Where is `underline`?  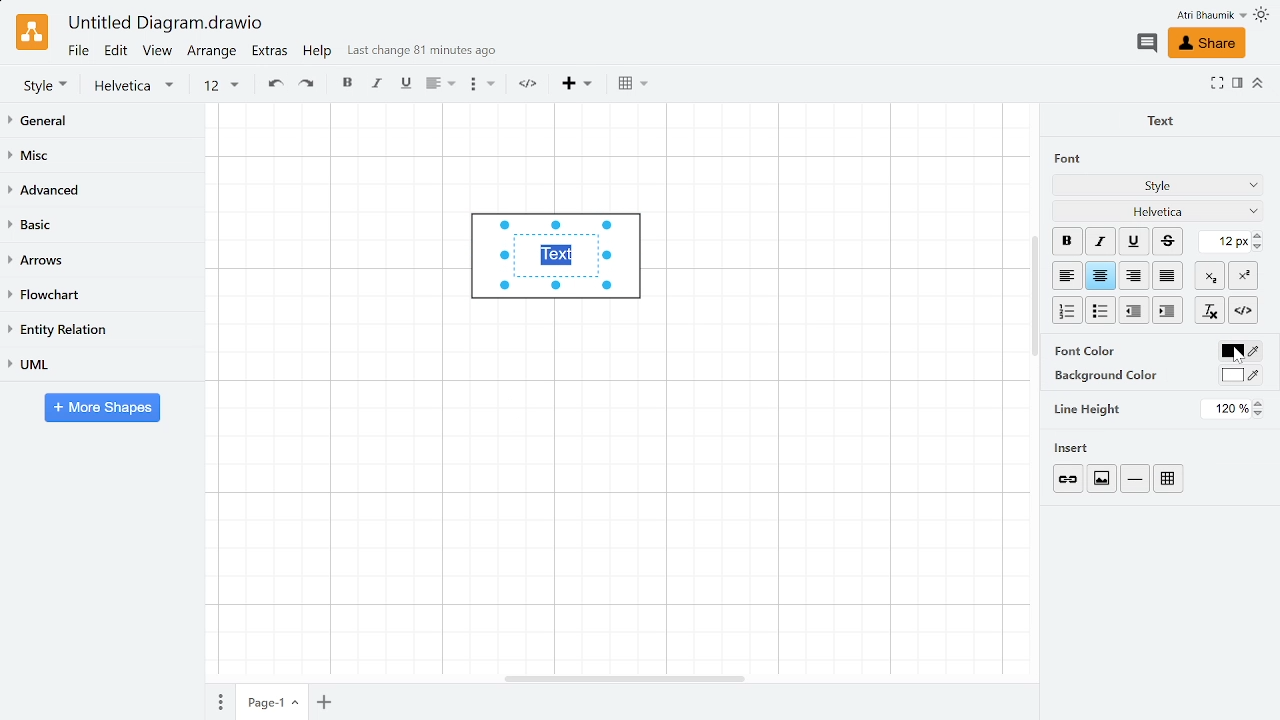
underline is located at coordinates (405, 84).